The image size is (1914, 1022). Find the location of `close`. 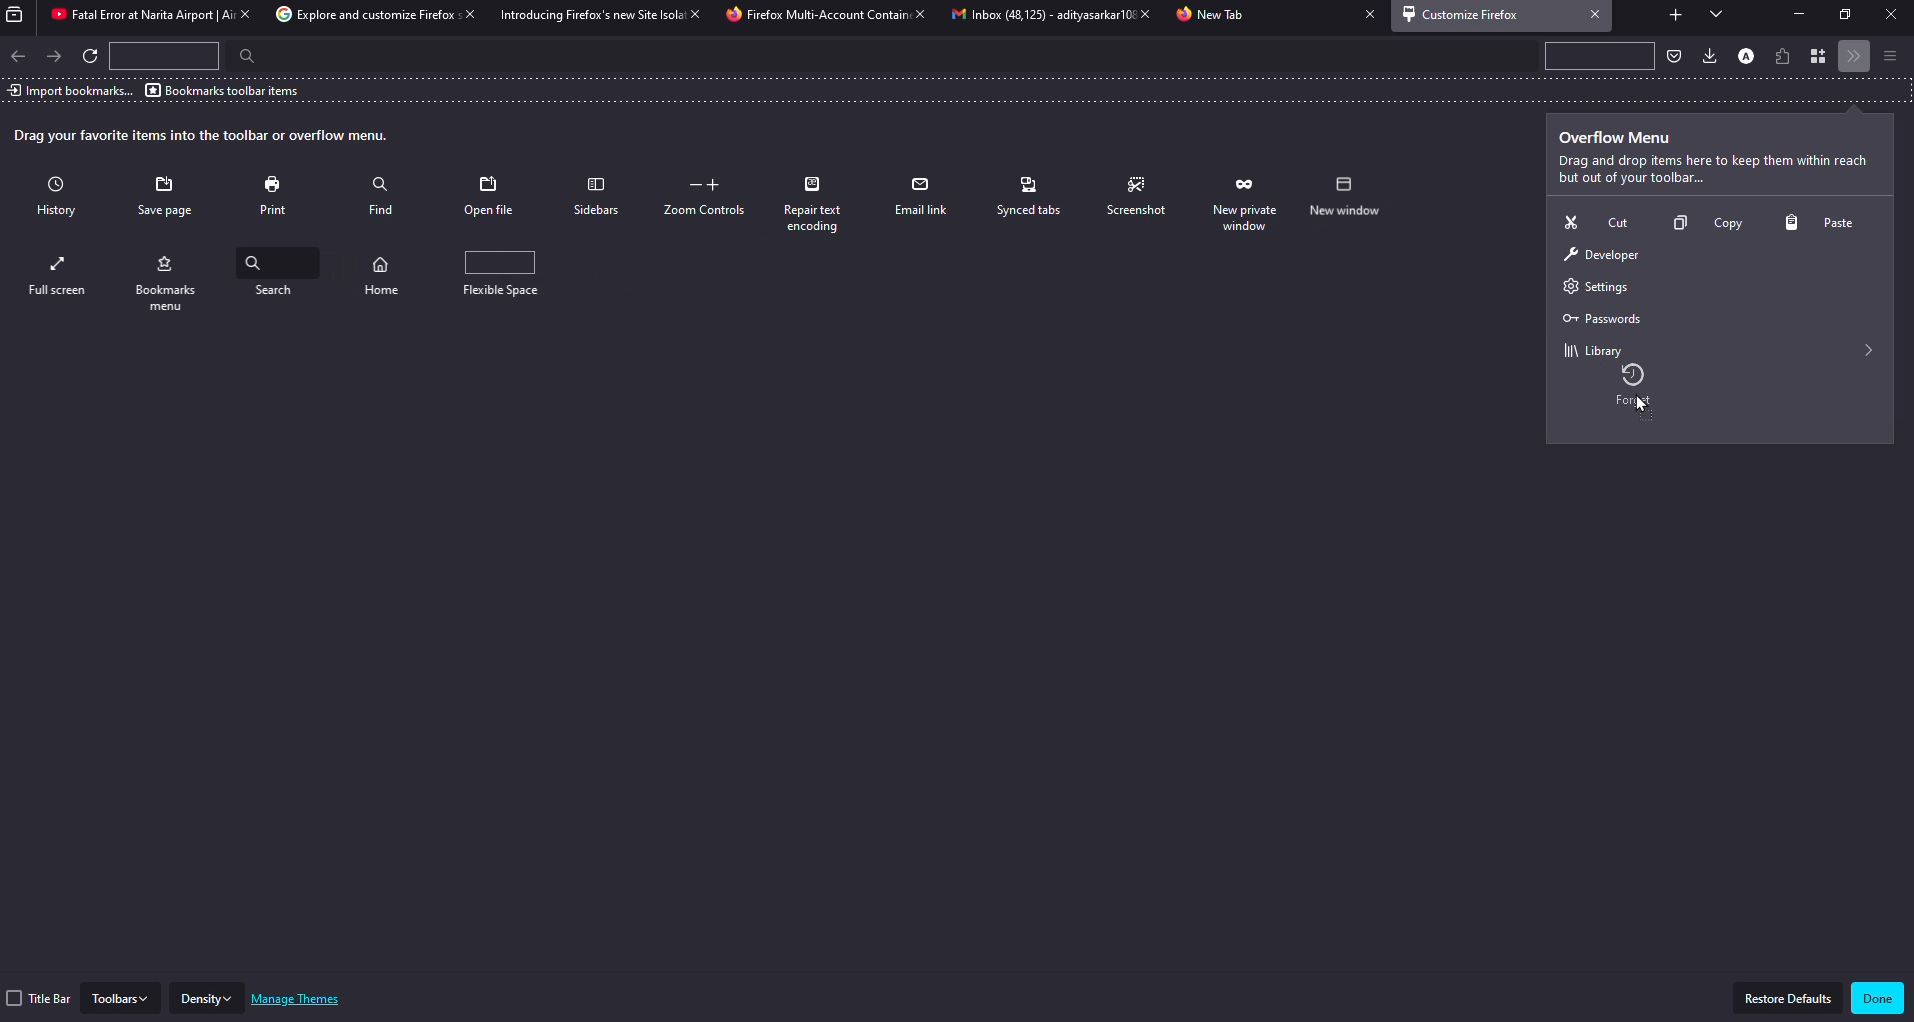

close is located at coordinates (464, 15).